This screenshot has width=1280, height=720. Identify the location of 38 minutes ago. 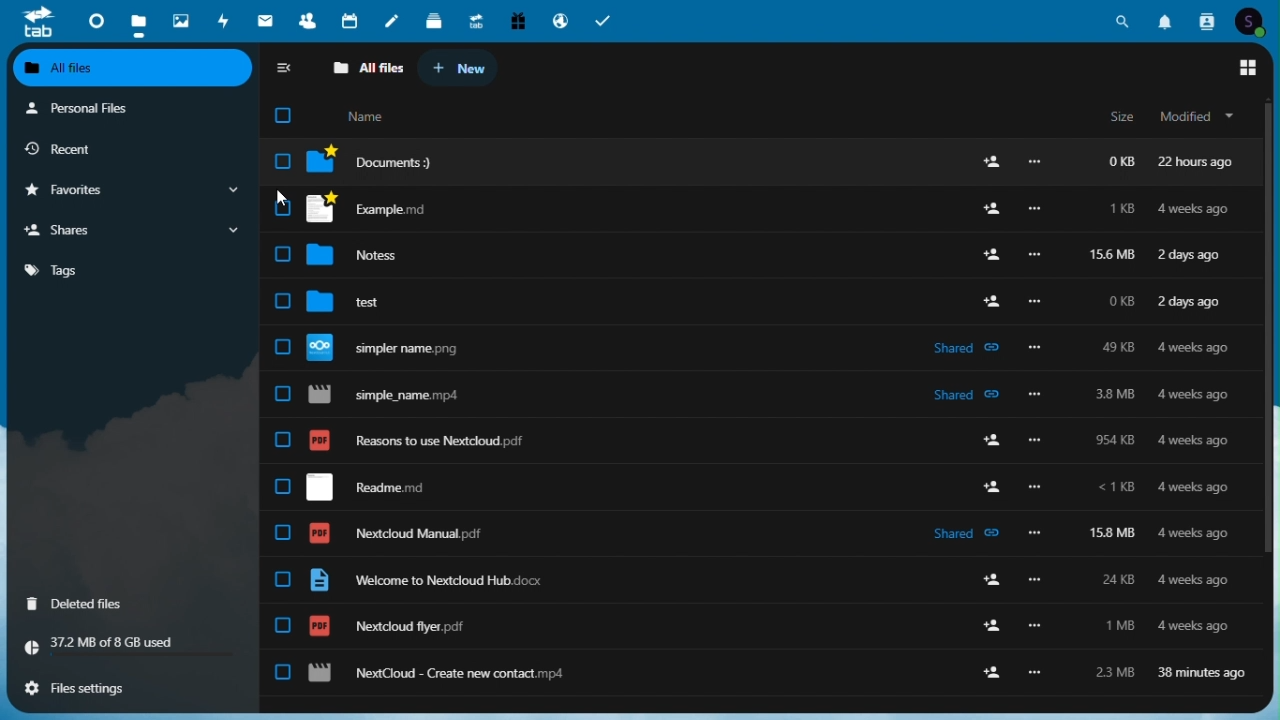
(1200, 675).